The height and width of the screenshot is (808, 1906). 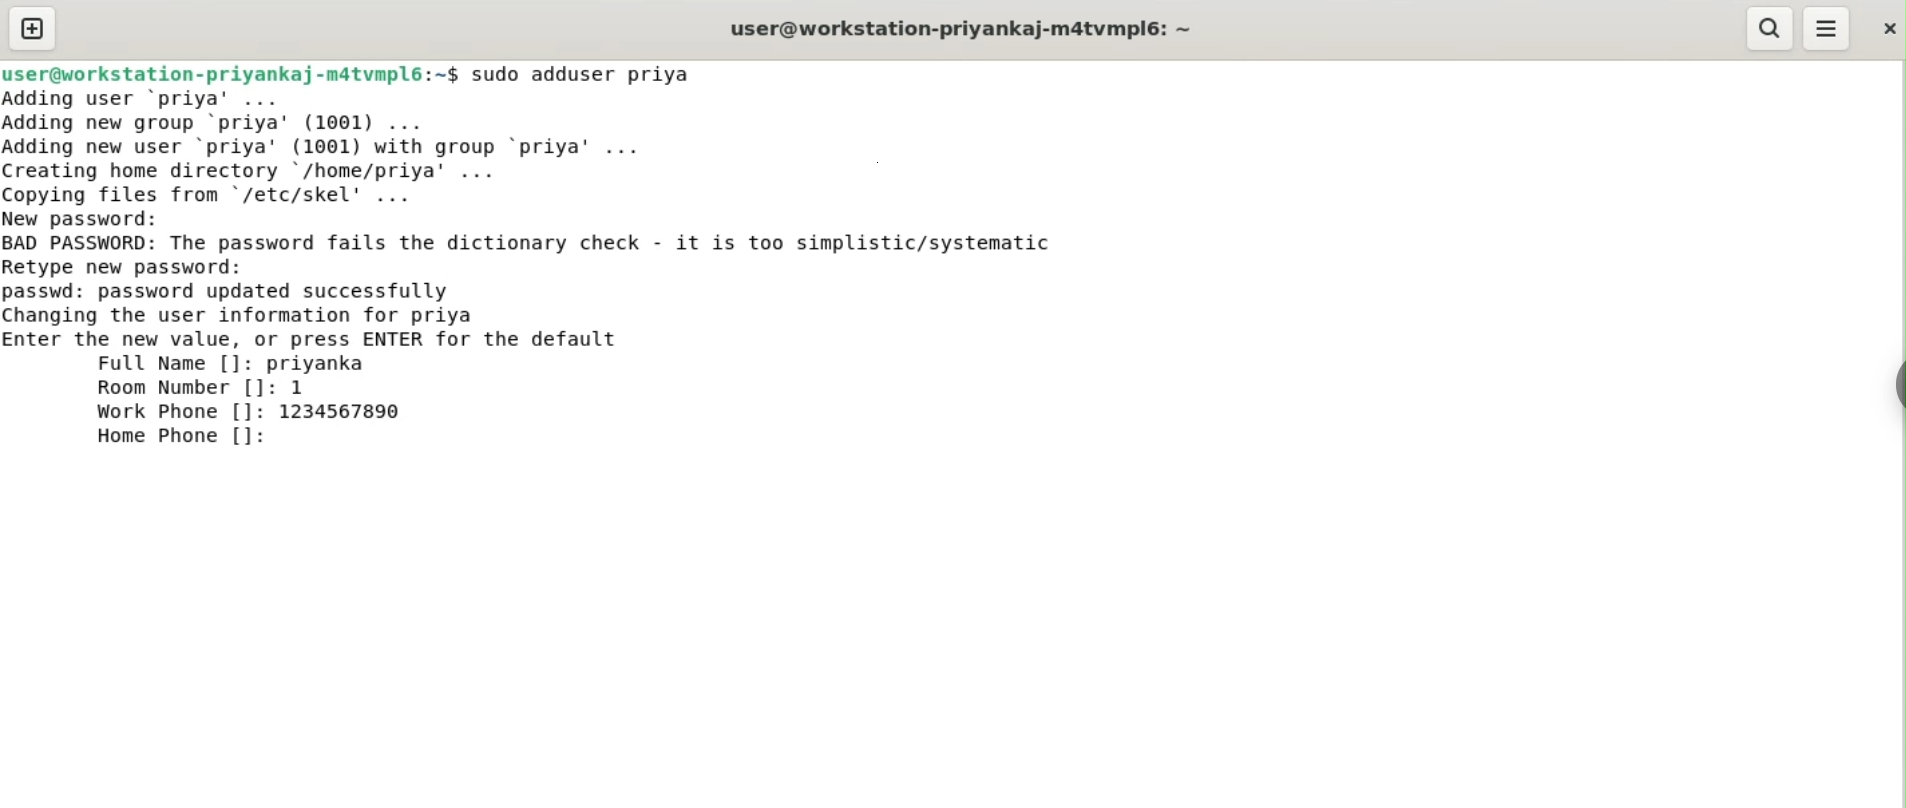 What do you see at coordinates (314, 328) in the screenshot?
I see `passwd: password updated successfullyChanging the user information for priyaEnter the new value, or press ENTER for the defaultFull Name []: priyankal ` at bounding box center [314, 328].